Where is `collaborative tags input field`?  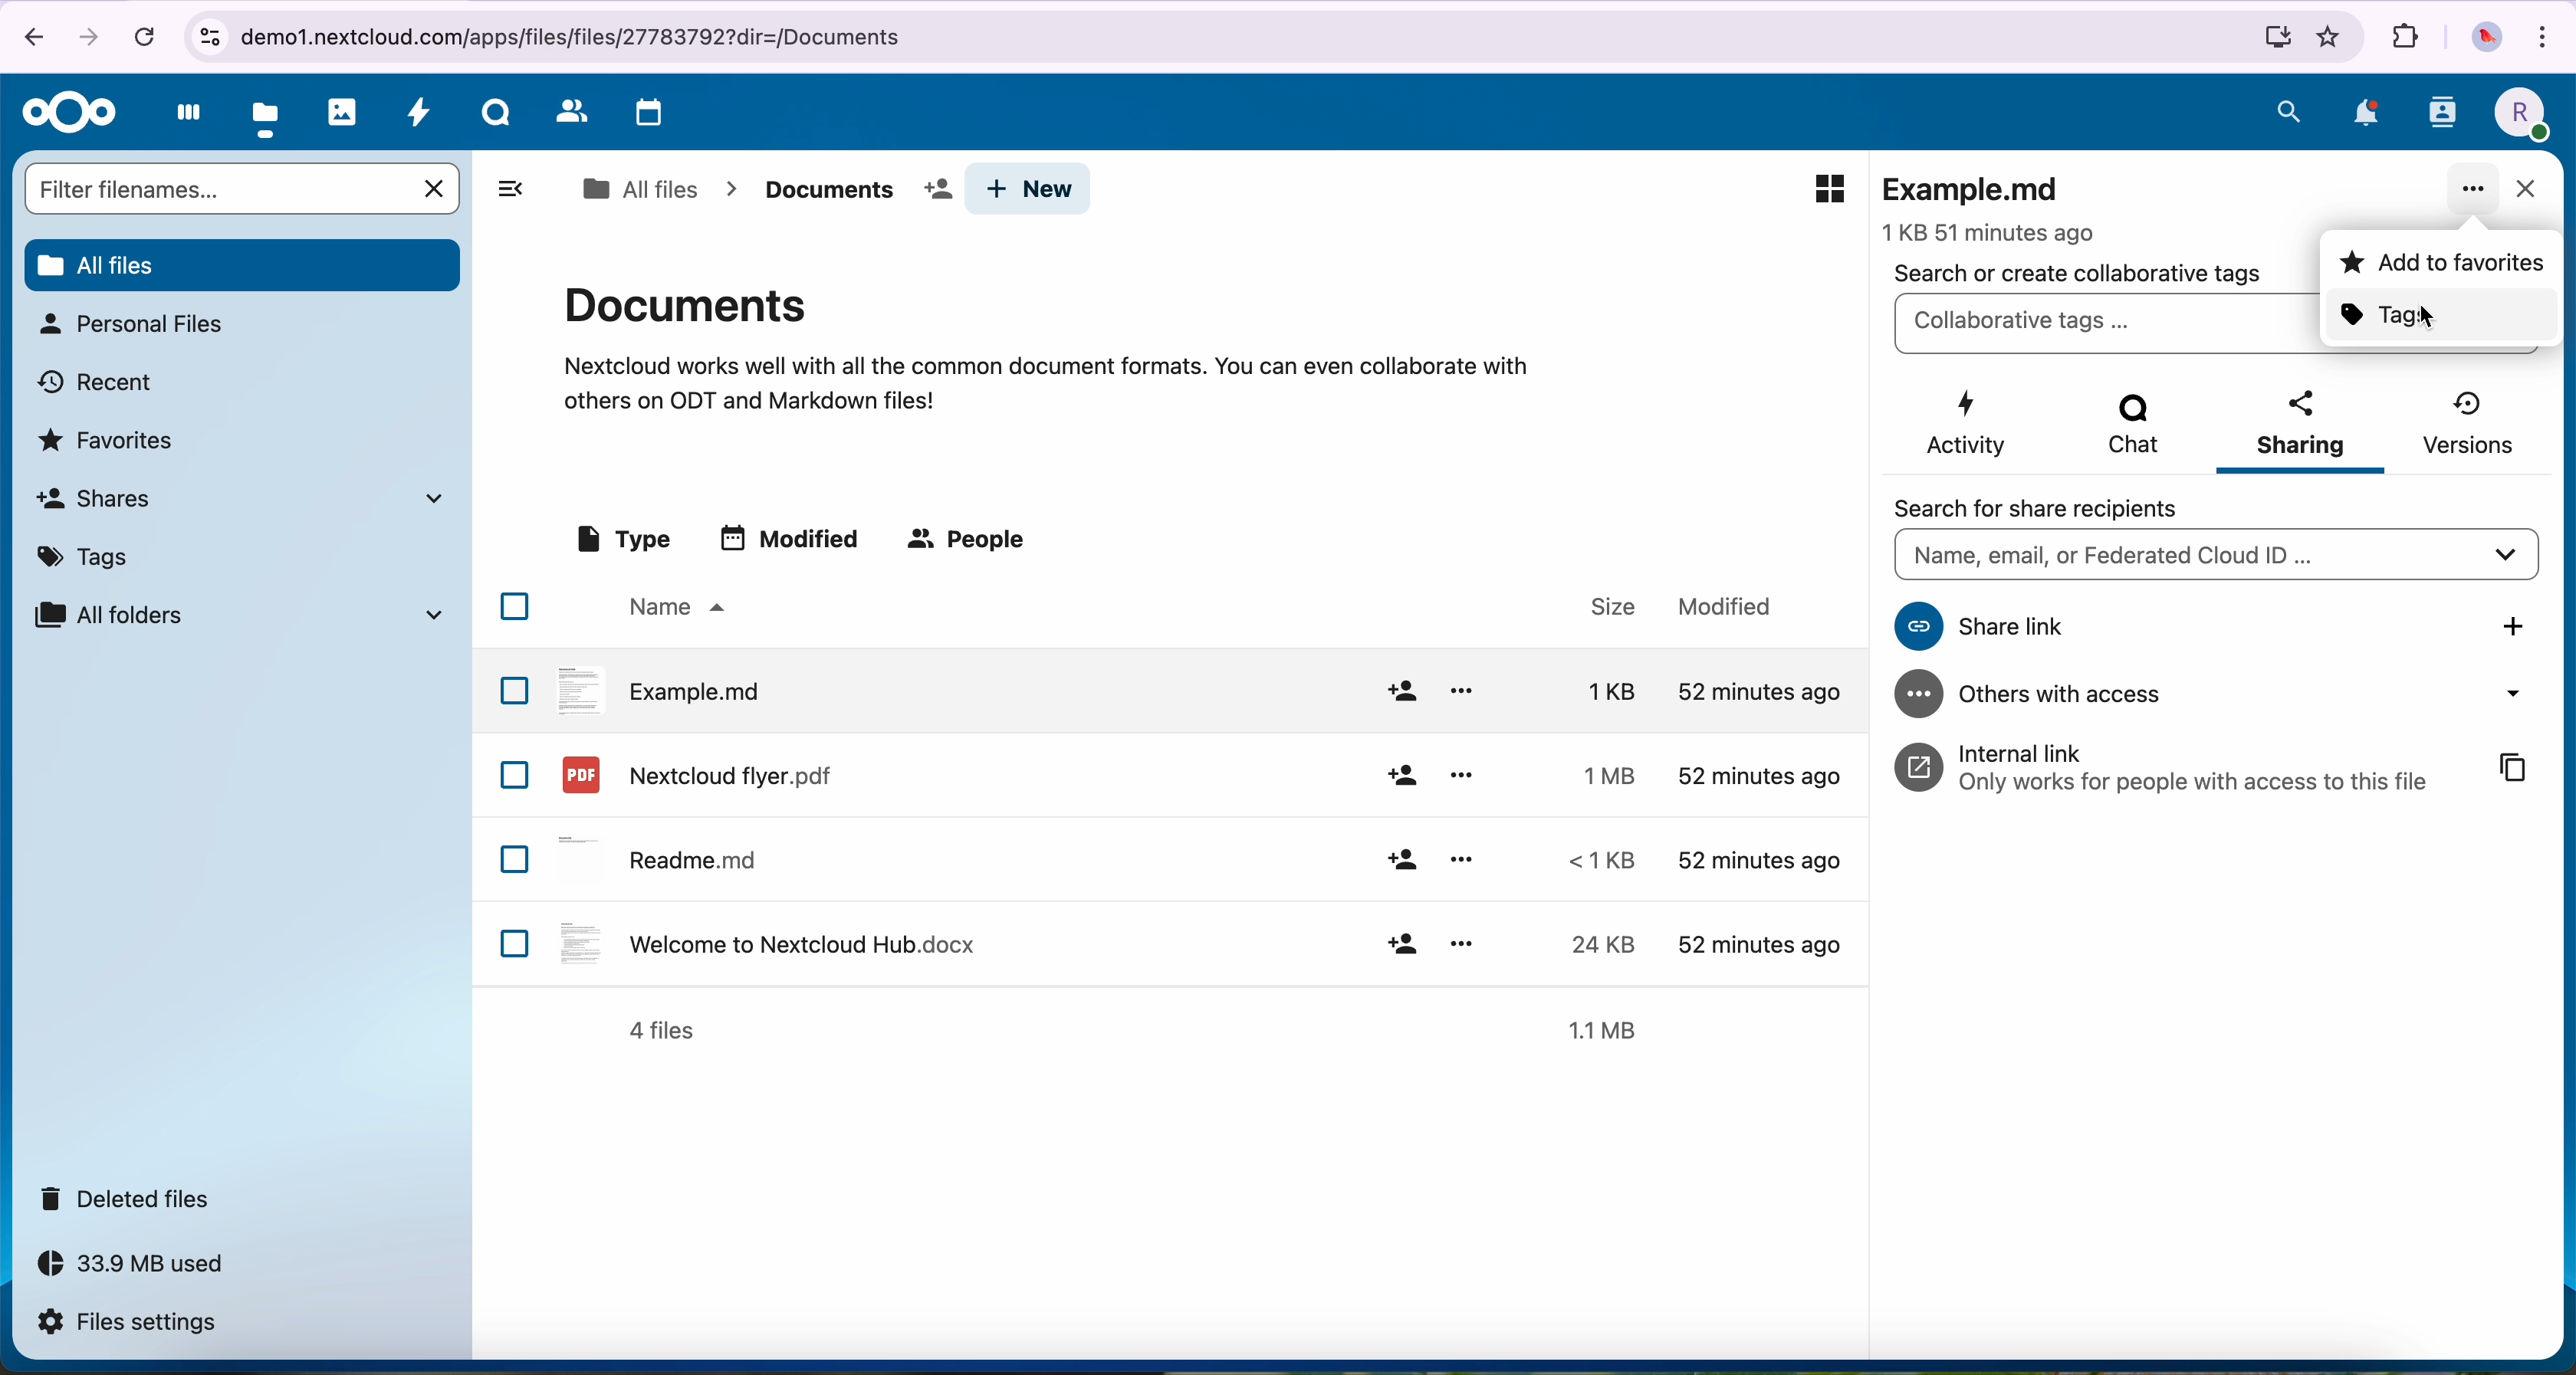 collaborative tags input field is located at coordinates (2103, 324).